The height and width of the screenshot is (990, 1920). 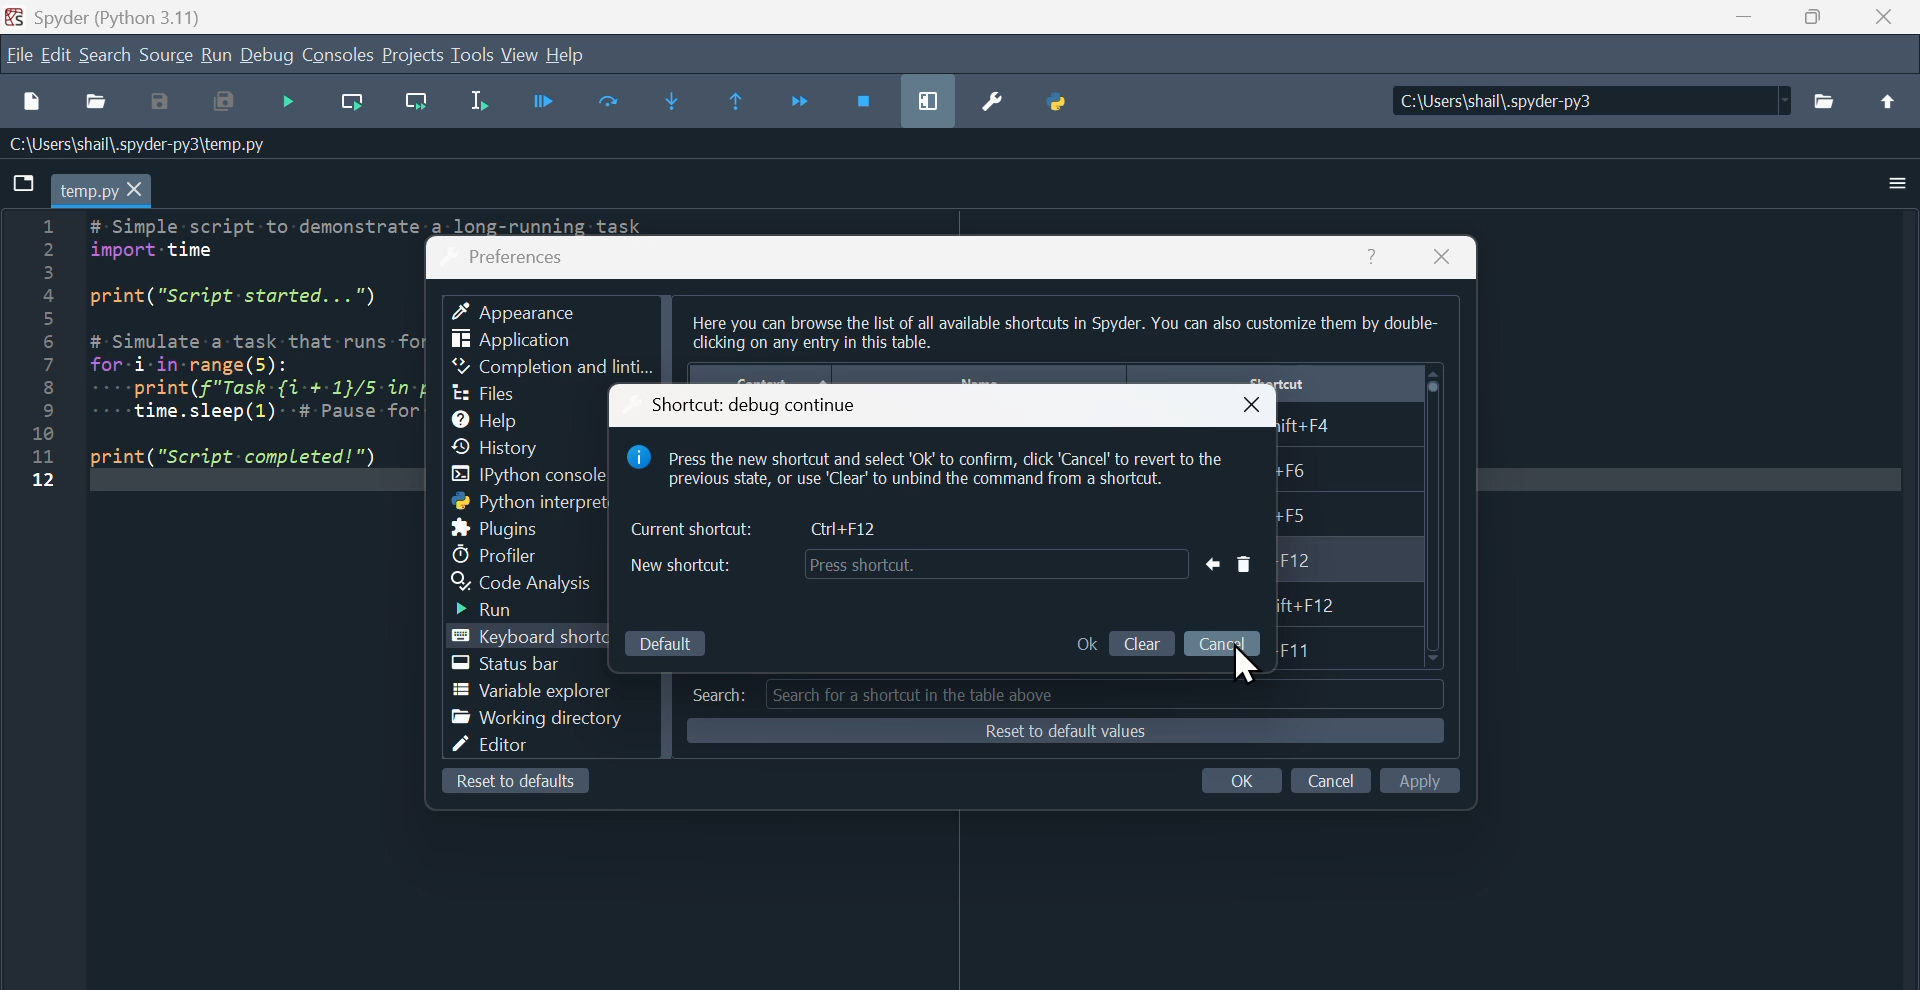 What do you see at coordinates (106, 190) in the screenshot?
I see `Filename` at bounding box center [106, 190].